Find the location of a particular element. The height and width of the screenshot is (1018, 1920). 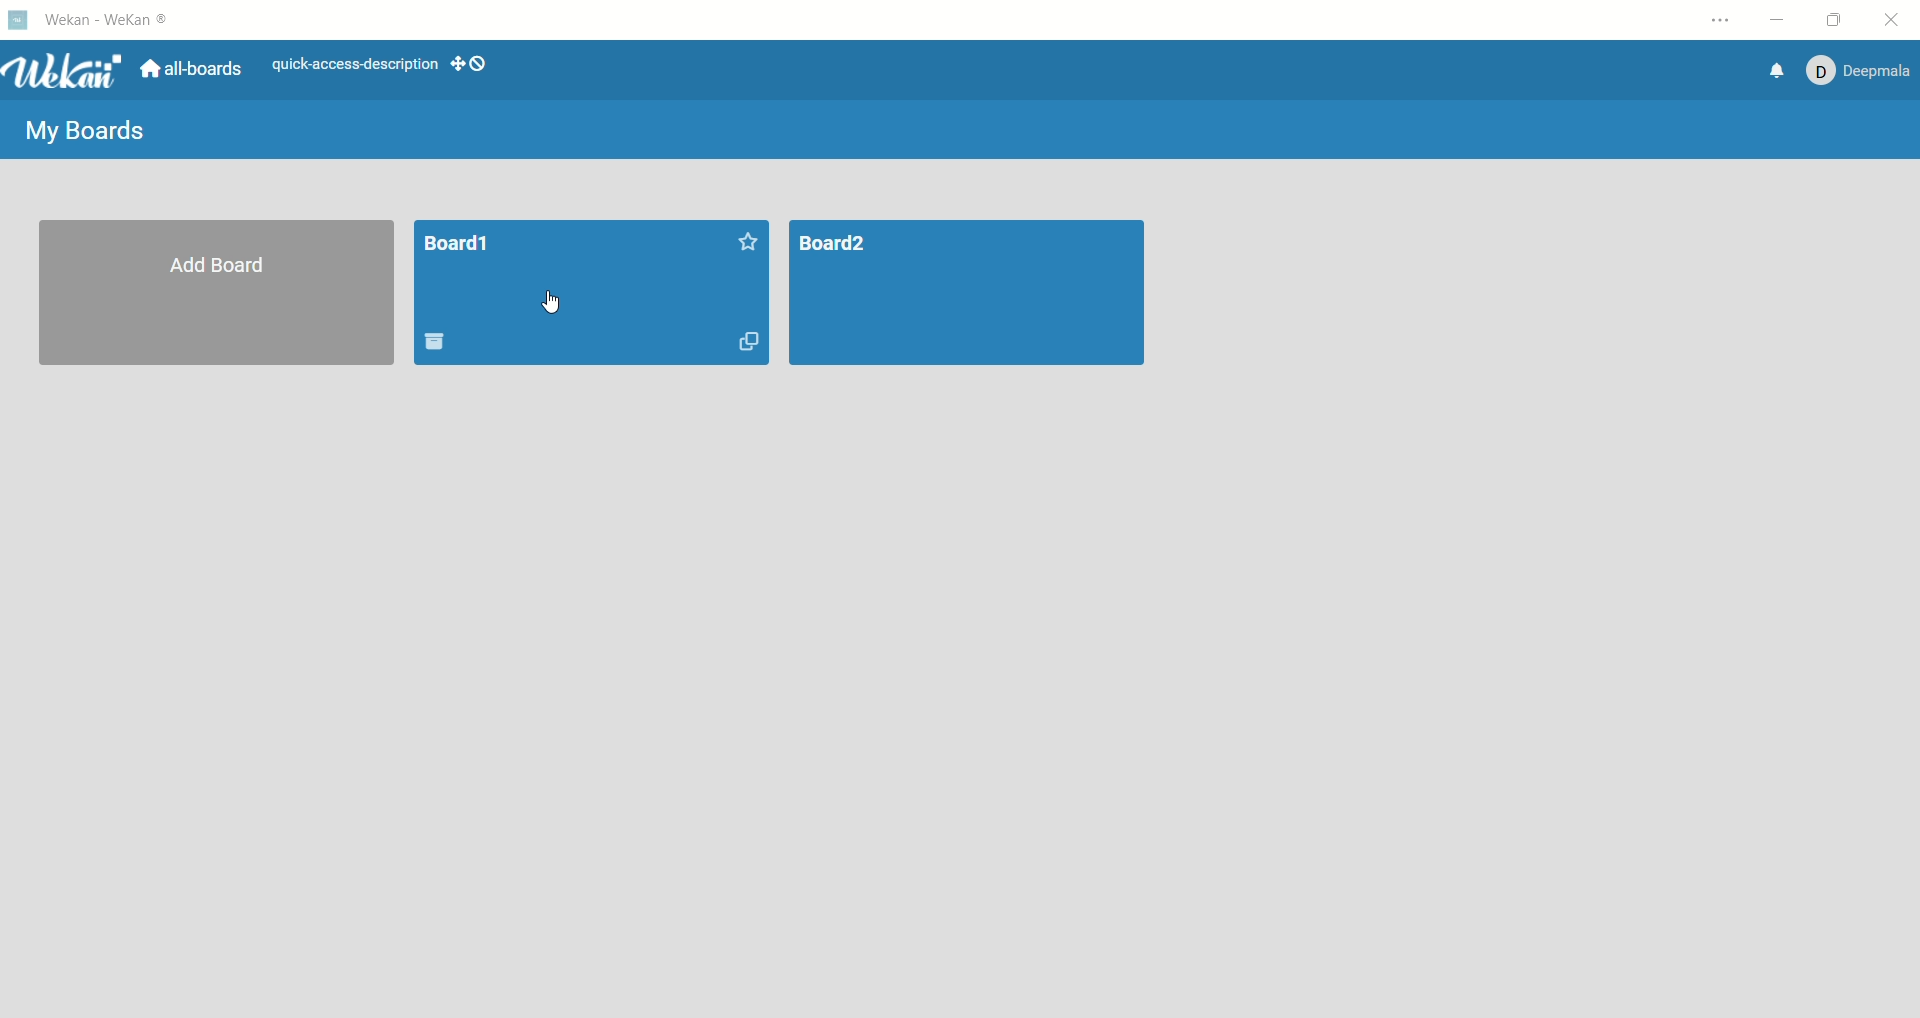

delete is located at coordinates (446, 342).